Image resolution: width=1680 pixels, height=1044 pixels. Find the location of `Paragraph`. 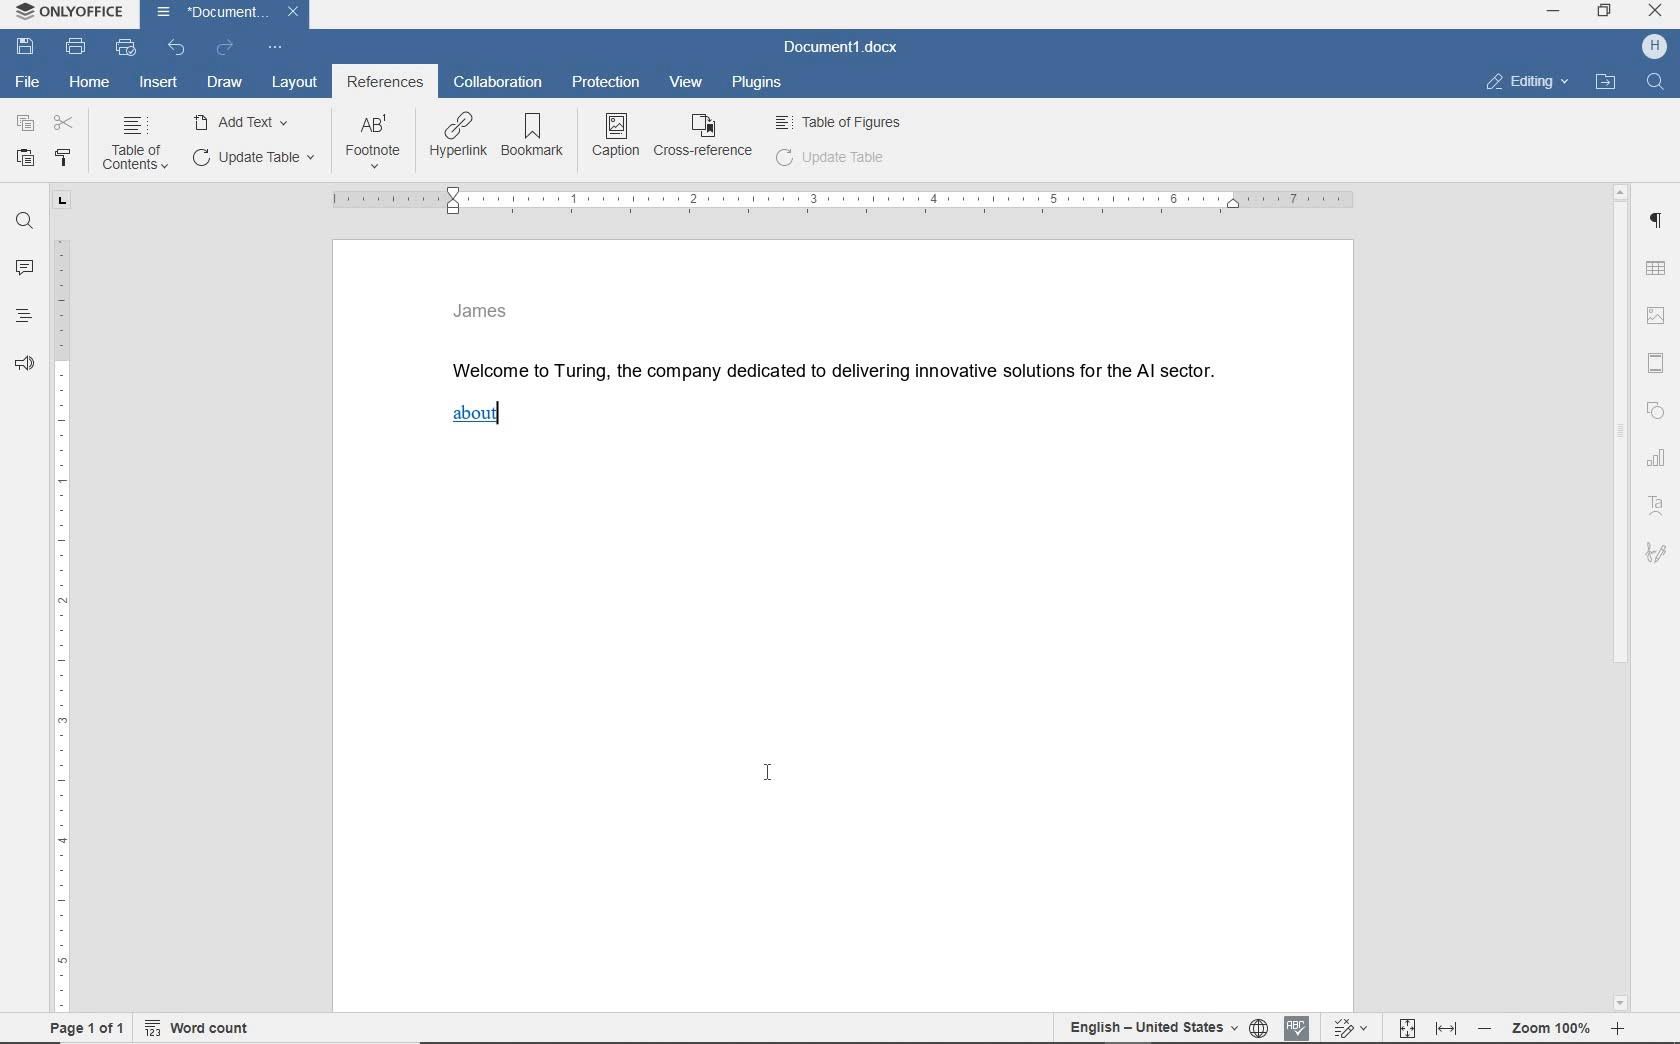

Paragraph is located at coordinates (1661, 221).